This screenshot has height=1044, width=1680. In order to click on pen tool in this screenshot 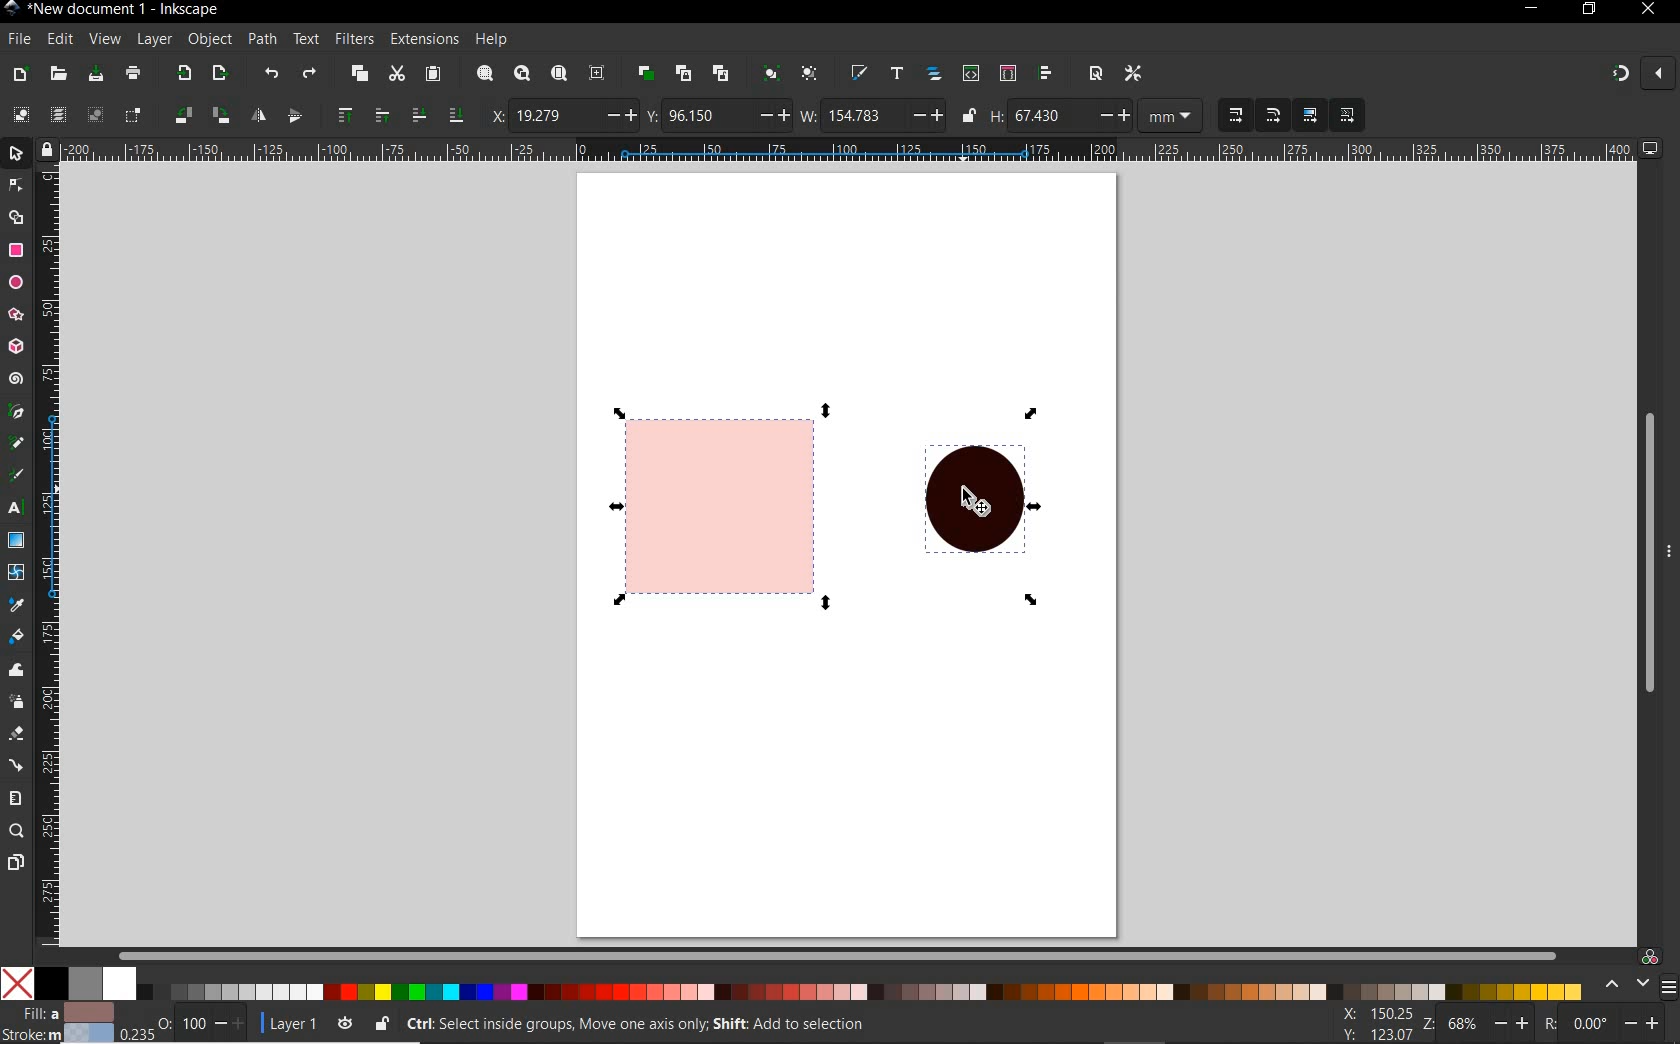, I will do `click(15, 410)`.